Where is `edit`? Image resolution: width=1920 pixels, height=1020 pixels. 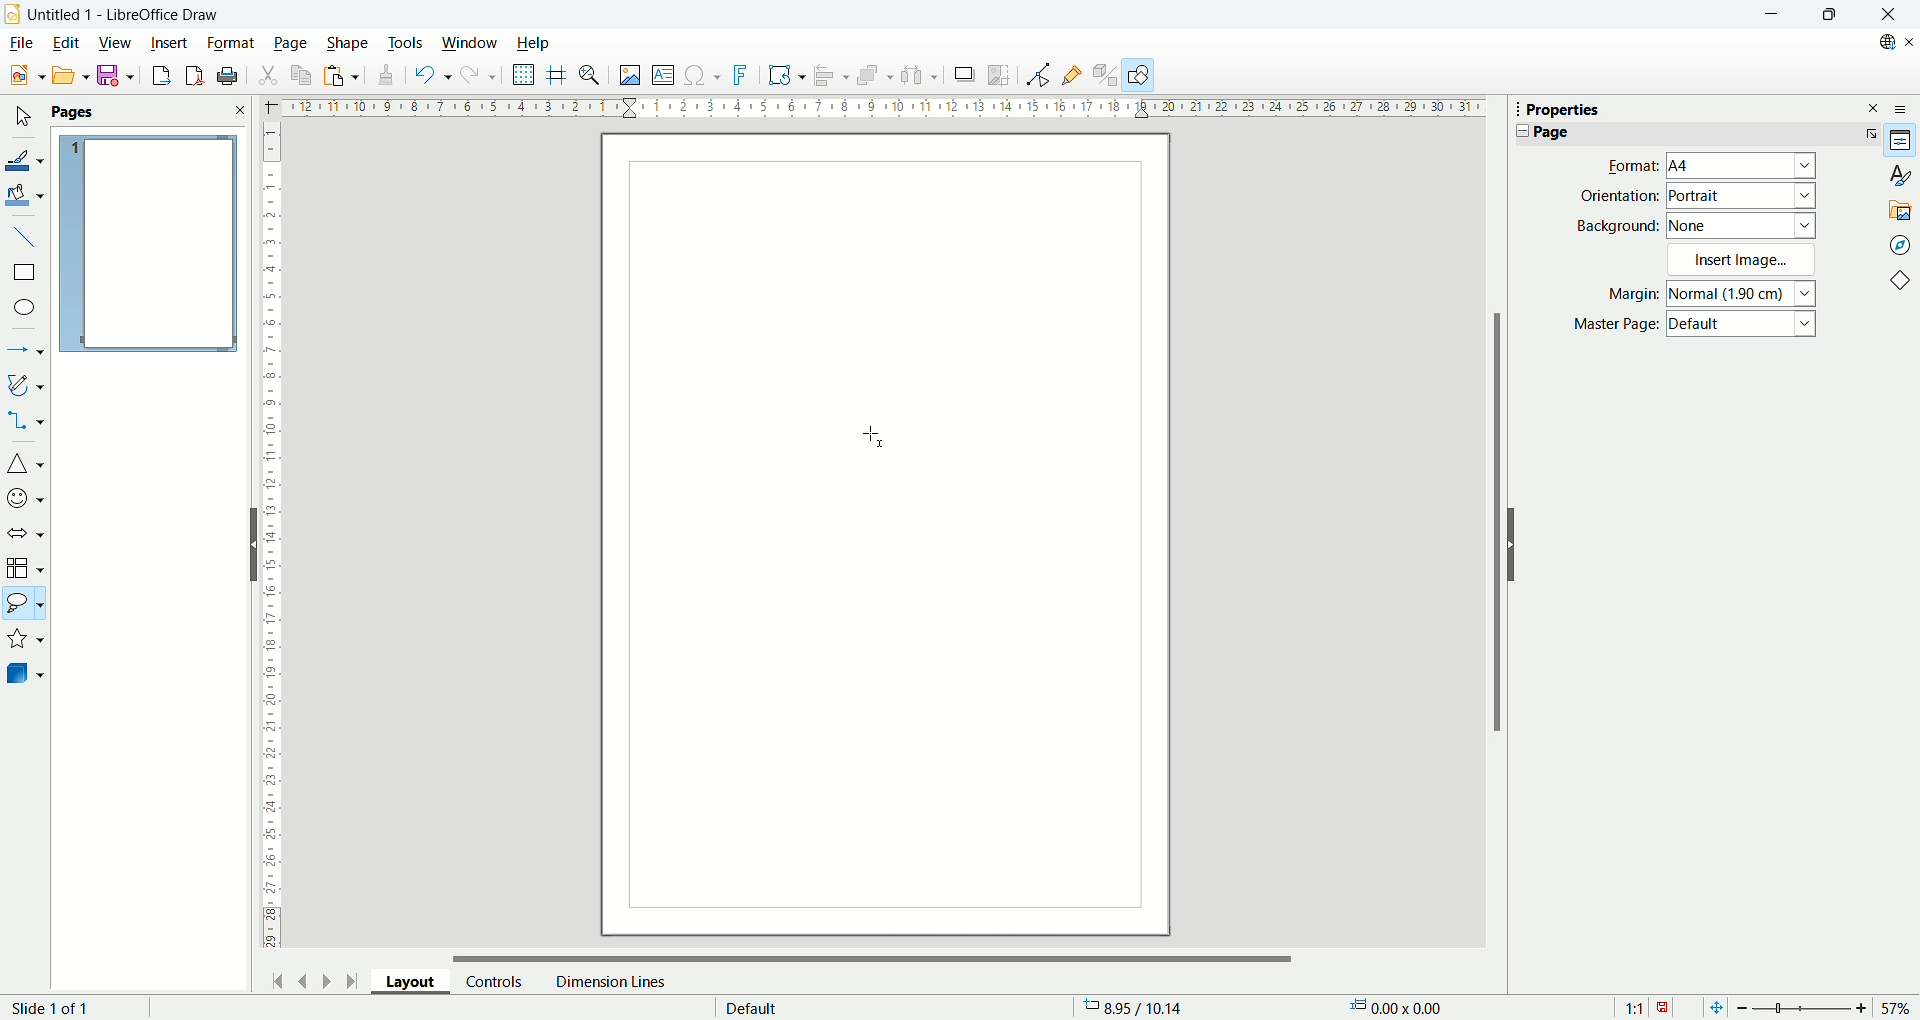
edit is located at coordinates (65, 45).